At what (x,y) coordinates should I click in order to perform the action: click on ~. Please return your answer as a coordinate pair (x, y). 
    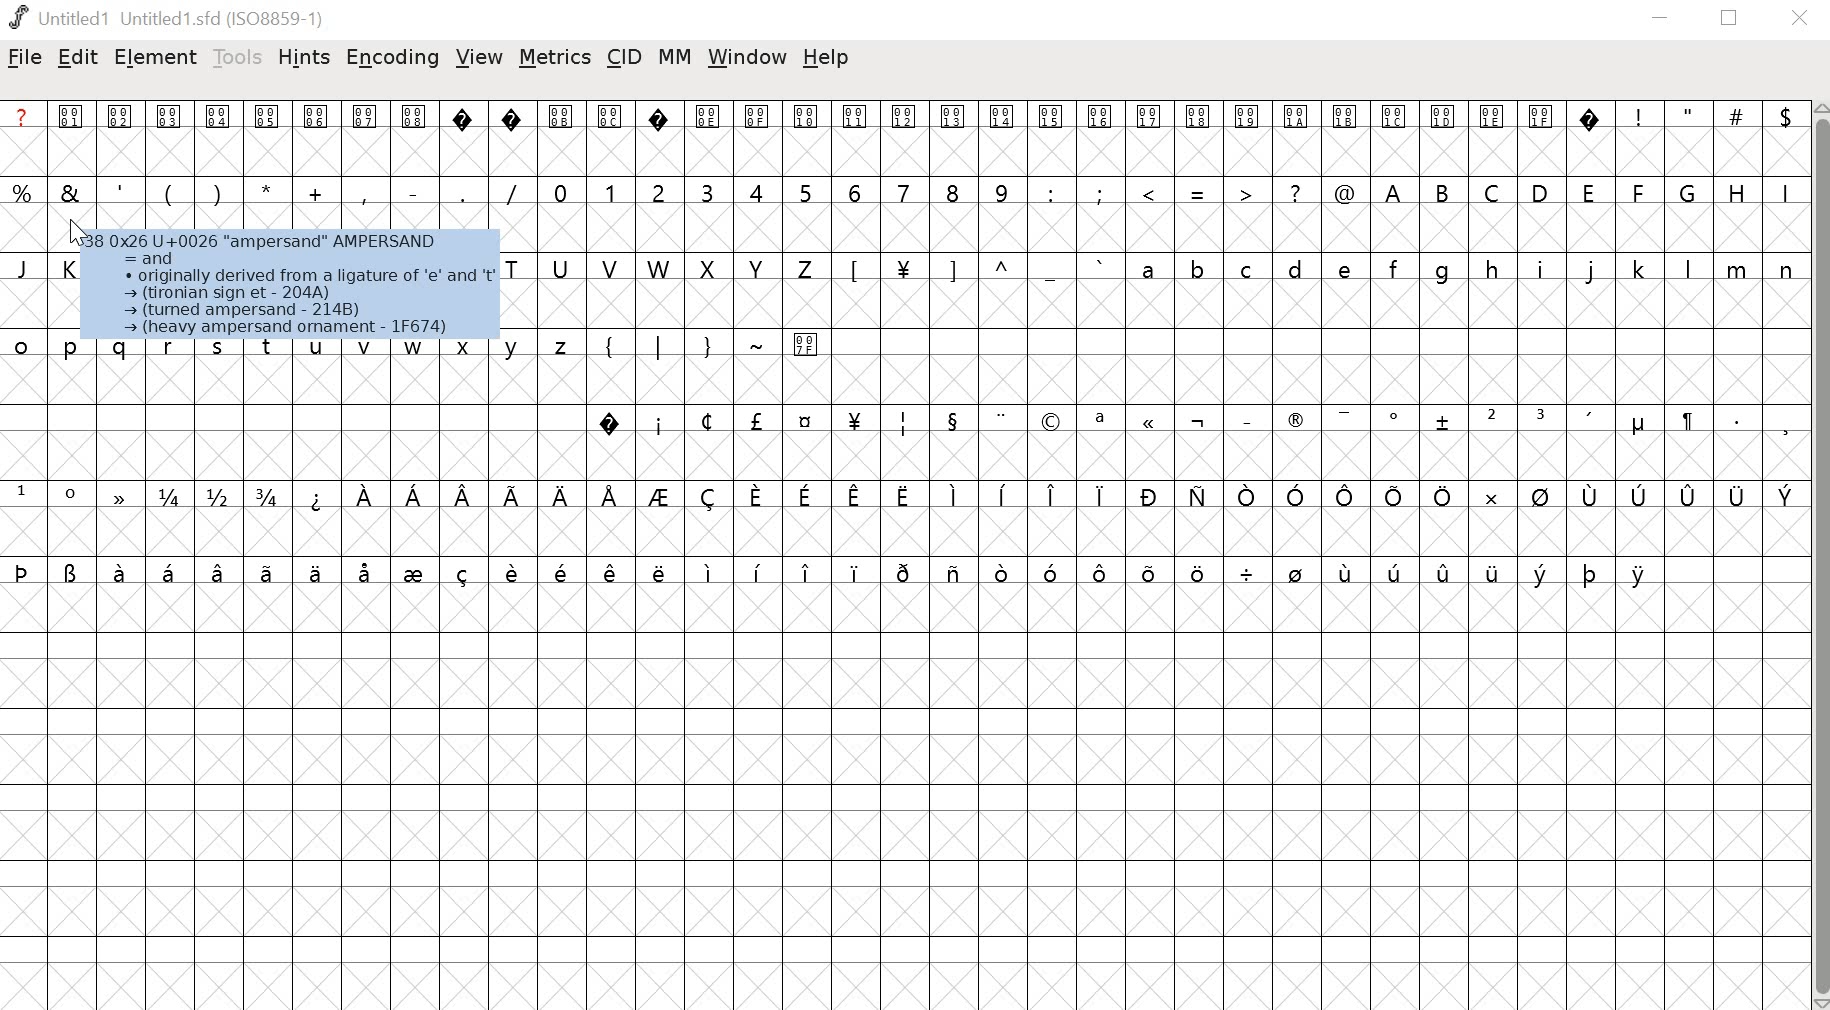
    Looking at the image, I should click on (760, 342).